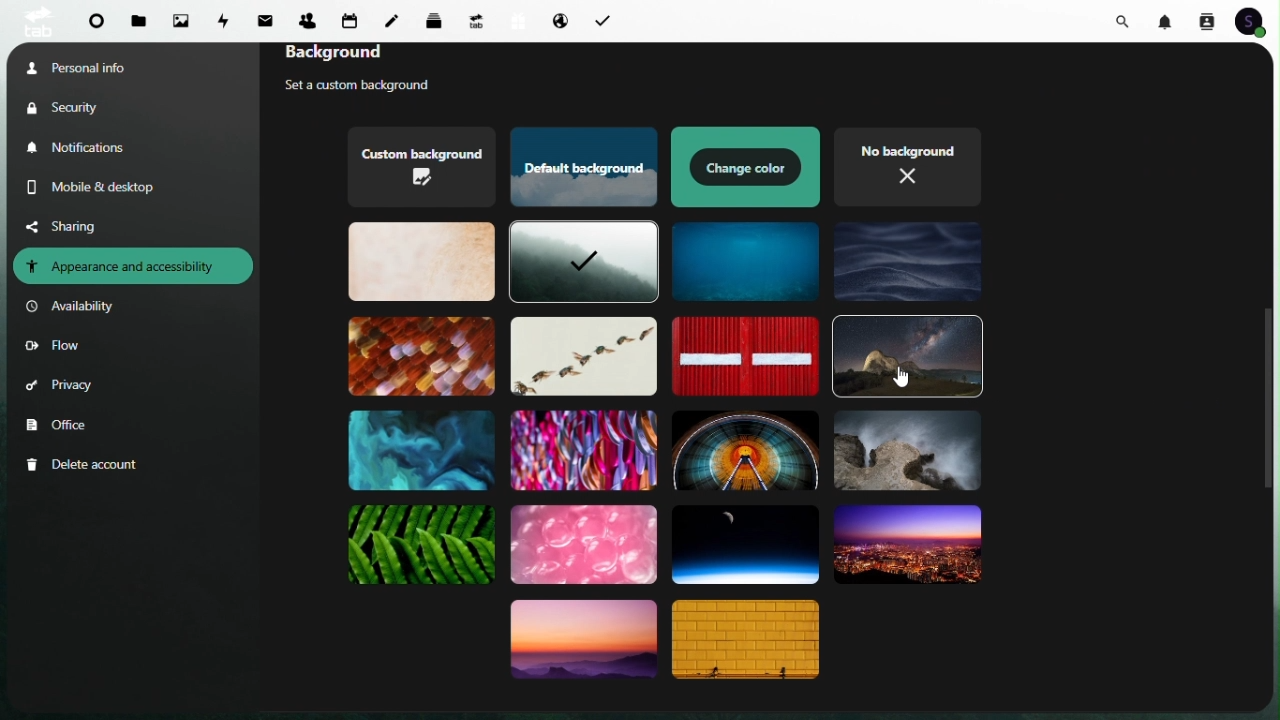  What do you see at coordinates (583, 546) in the screenshot?
I see `Themes` at bounding box center [583, 546].